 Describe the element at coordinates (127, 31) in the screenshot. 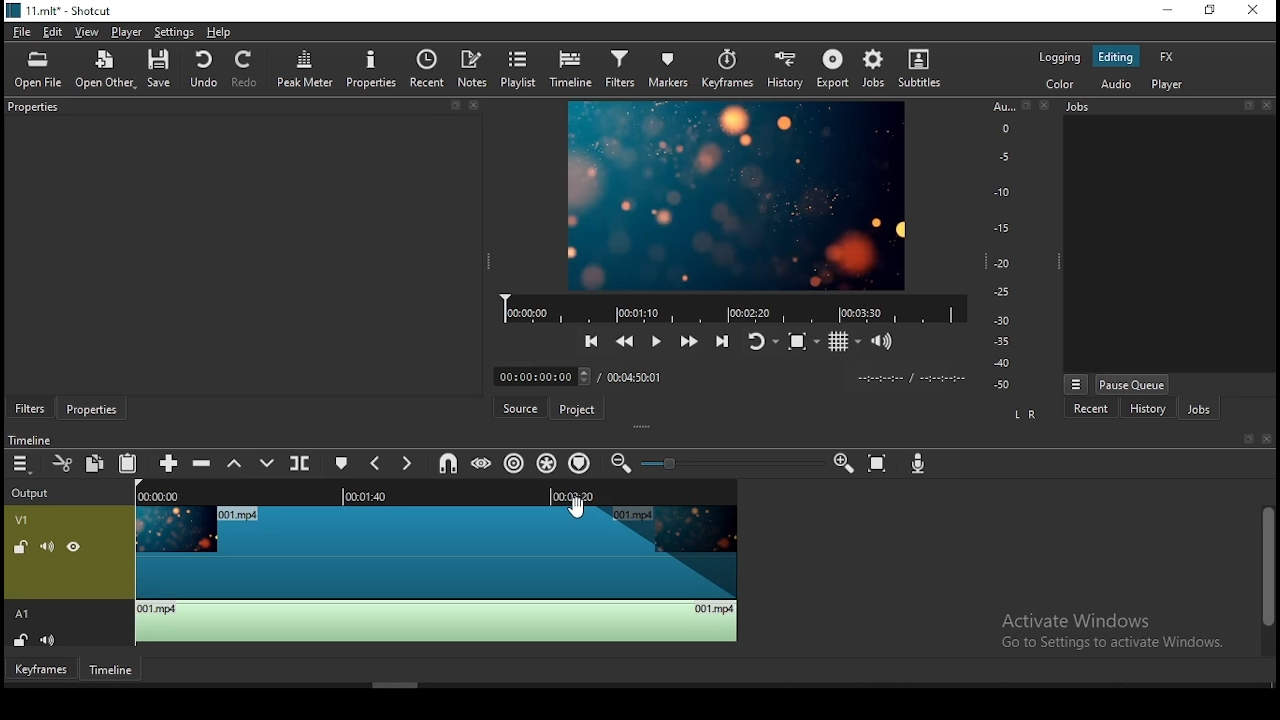

I see `player` at that location.